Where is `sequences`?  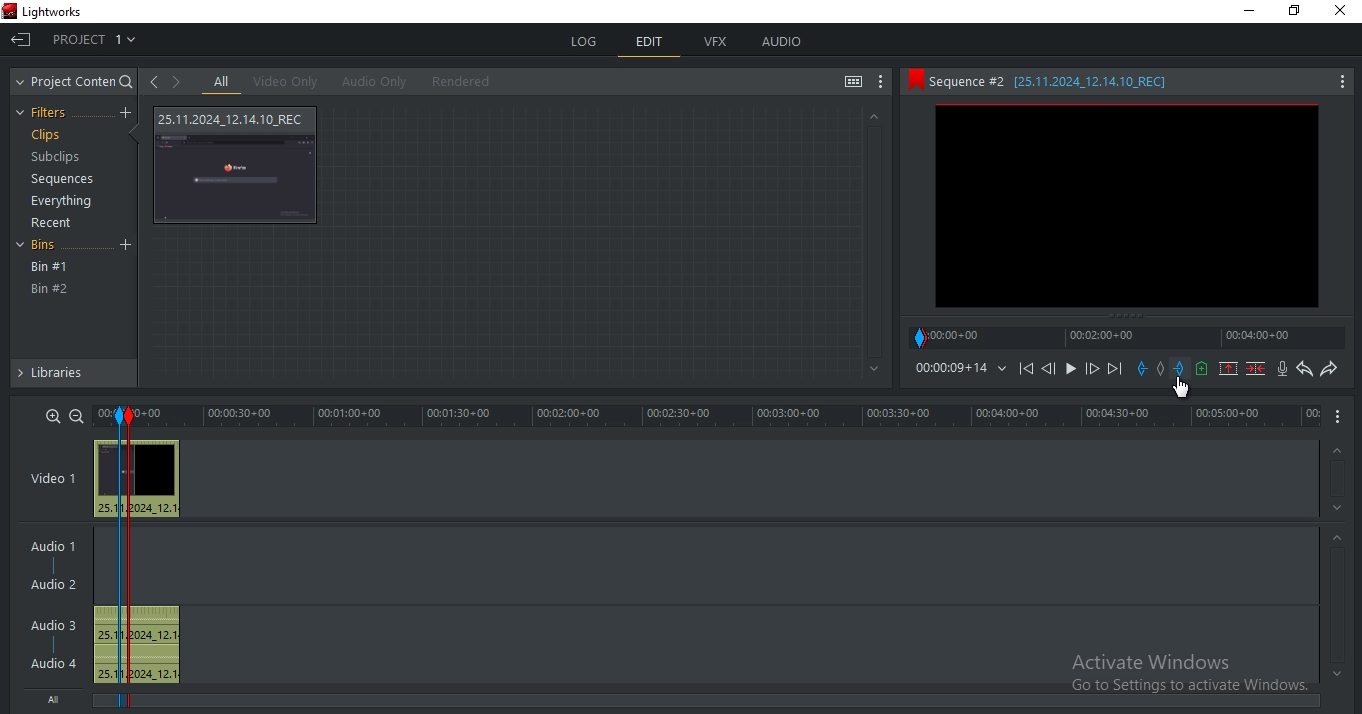
sequences is located at coordinates (57, 181).